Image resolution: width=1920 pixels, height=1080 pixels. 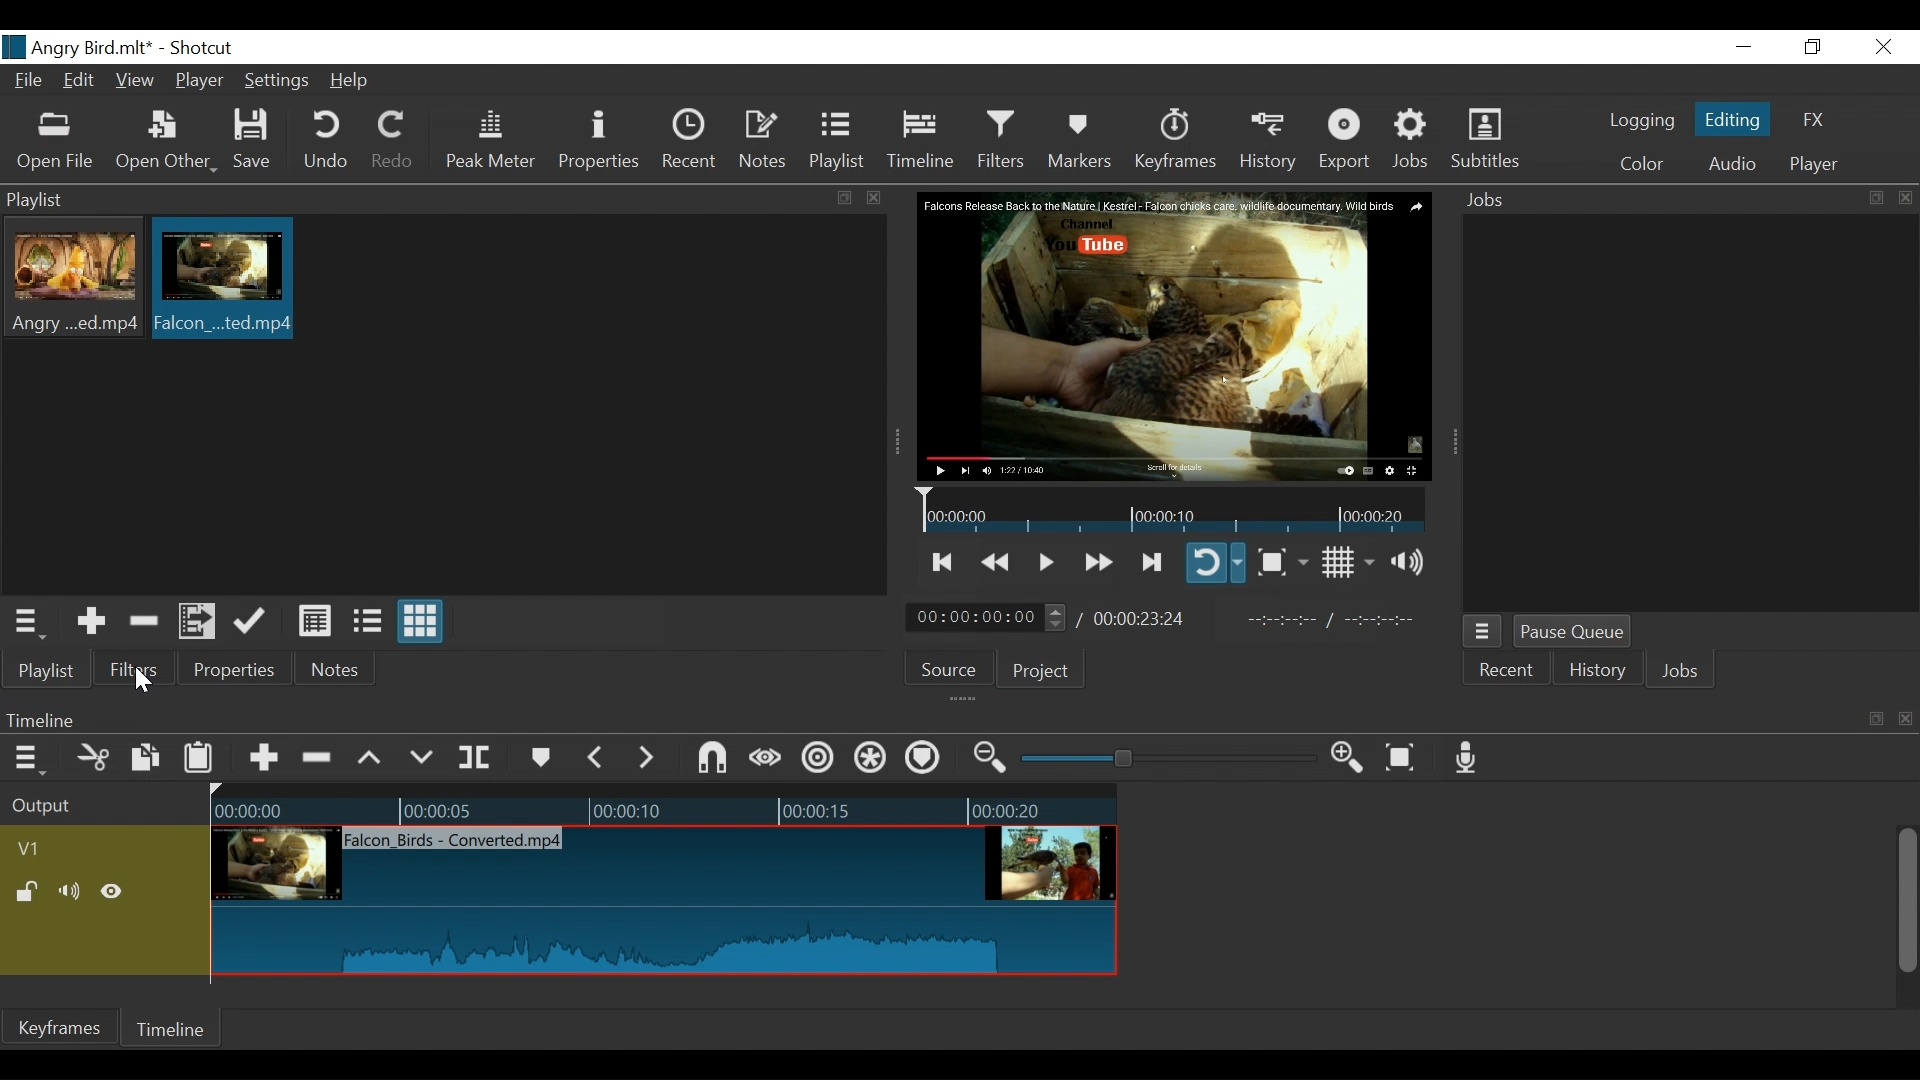 What do you see at coordinates (56, 143) in the screenshot?
I see `Open File` at bounding box center [56, 143].